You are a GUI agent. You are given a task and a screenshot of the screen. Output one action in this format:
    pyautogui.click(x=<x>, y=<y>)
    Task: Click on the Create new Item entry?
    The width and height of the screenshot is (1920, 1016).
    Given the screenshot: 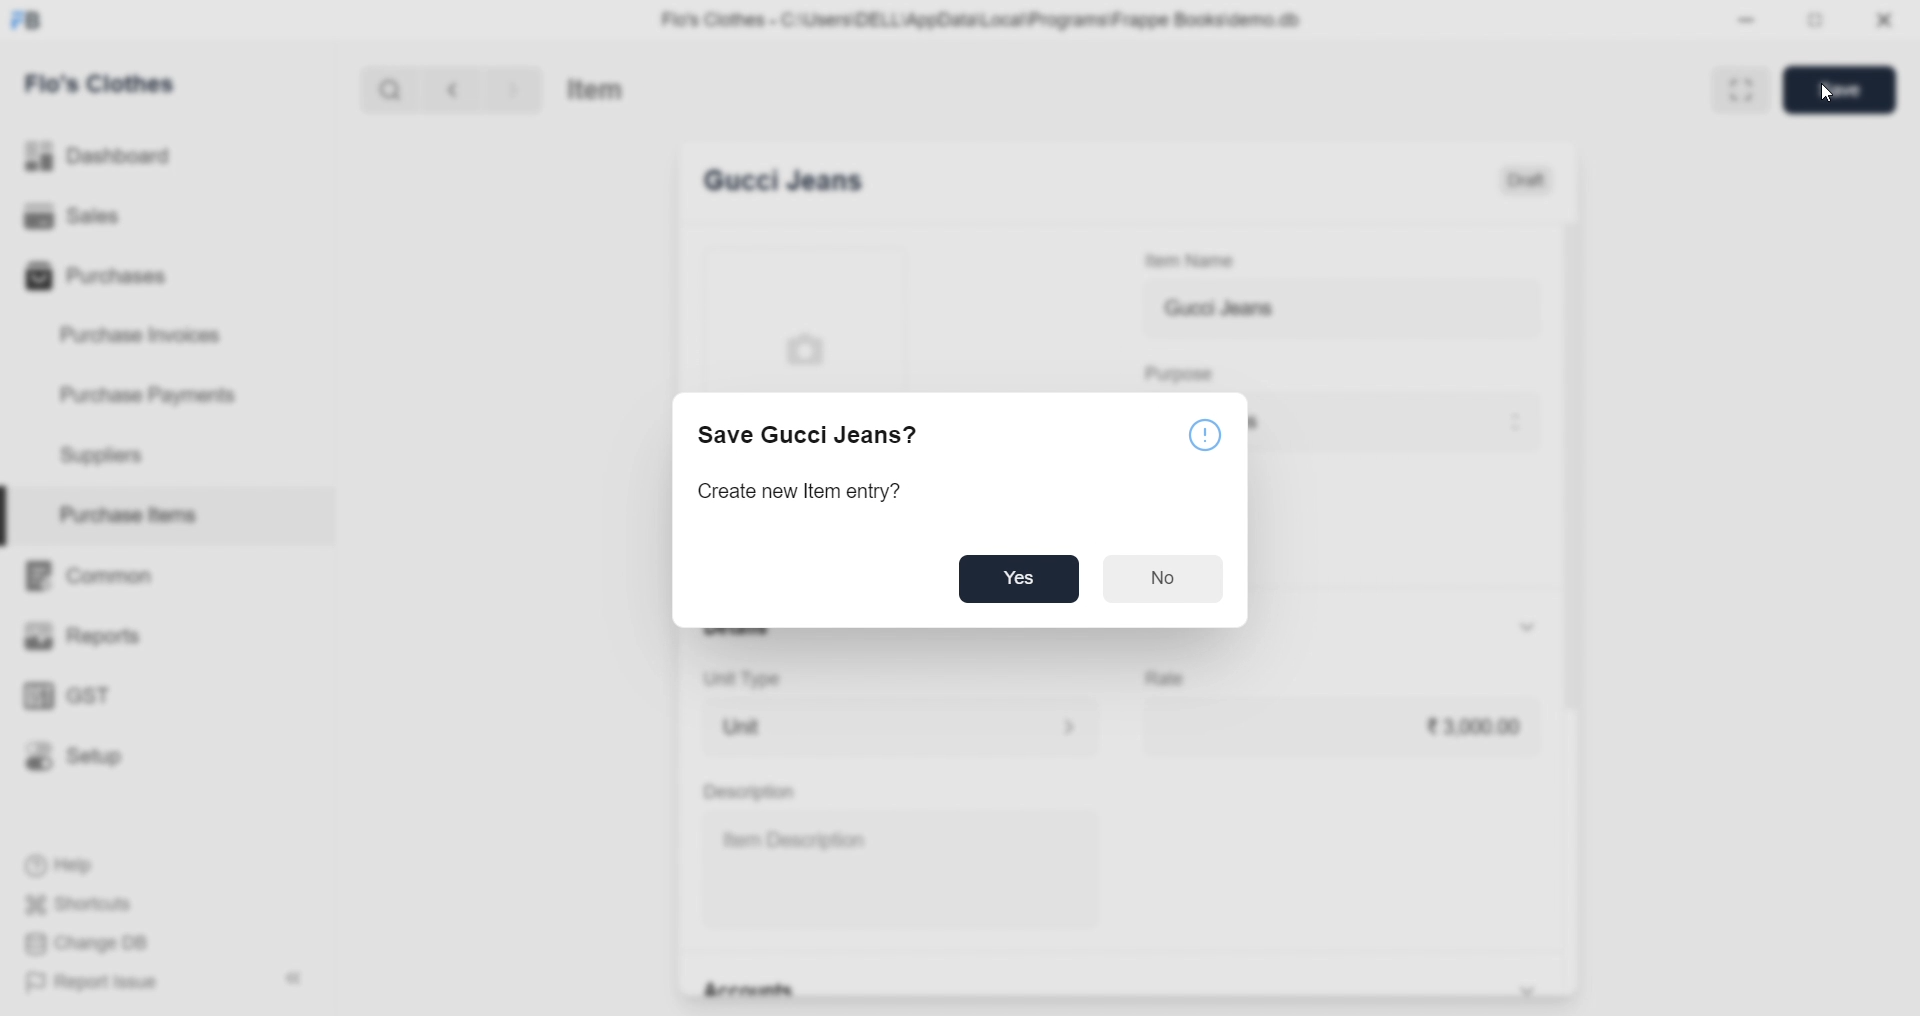 What is the action you would take?
    pyautogui.click(x=799, y=491)
    